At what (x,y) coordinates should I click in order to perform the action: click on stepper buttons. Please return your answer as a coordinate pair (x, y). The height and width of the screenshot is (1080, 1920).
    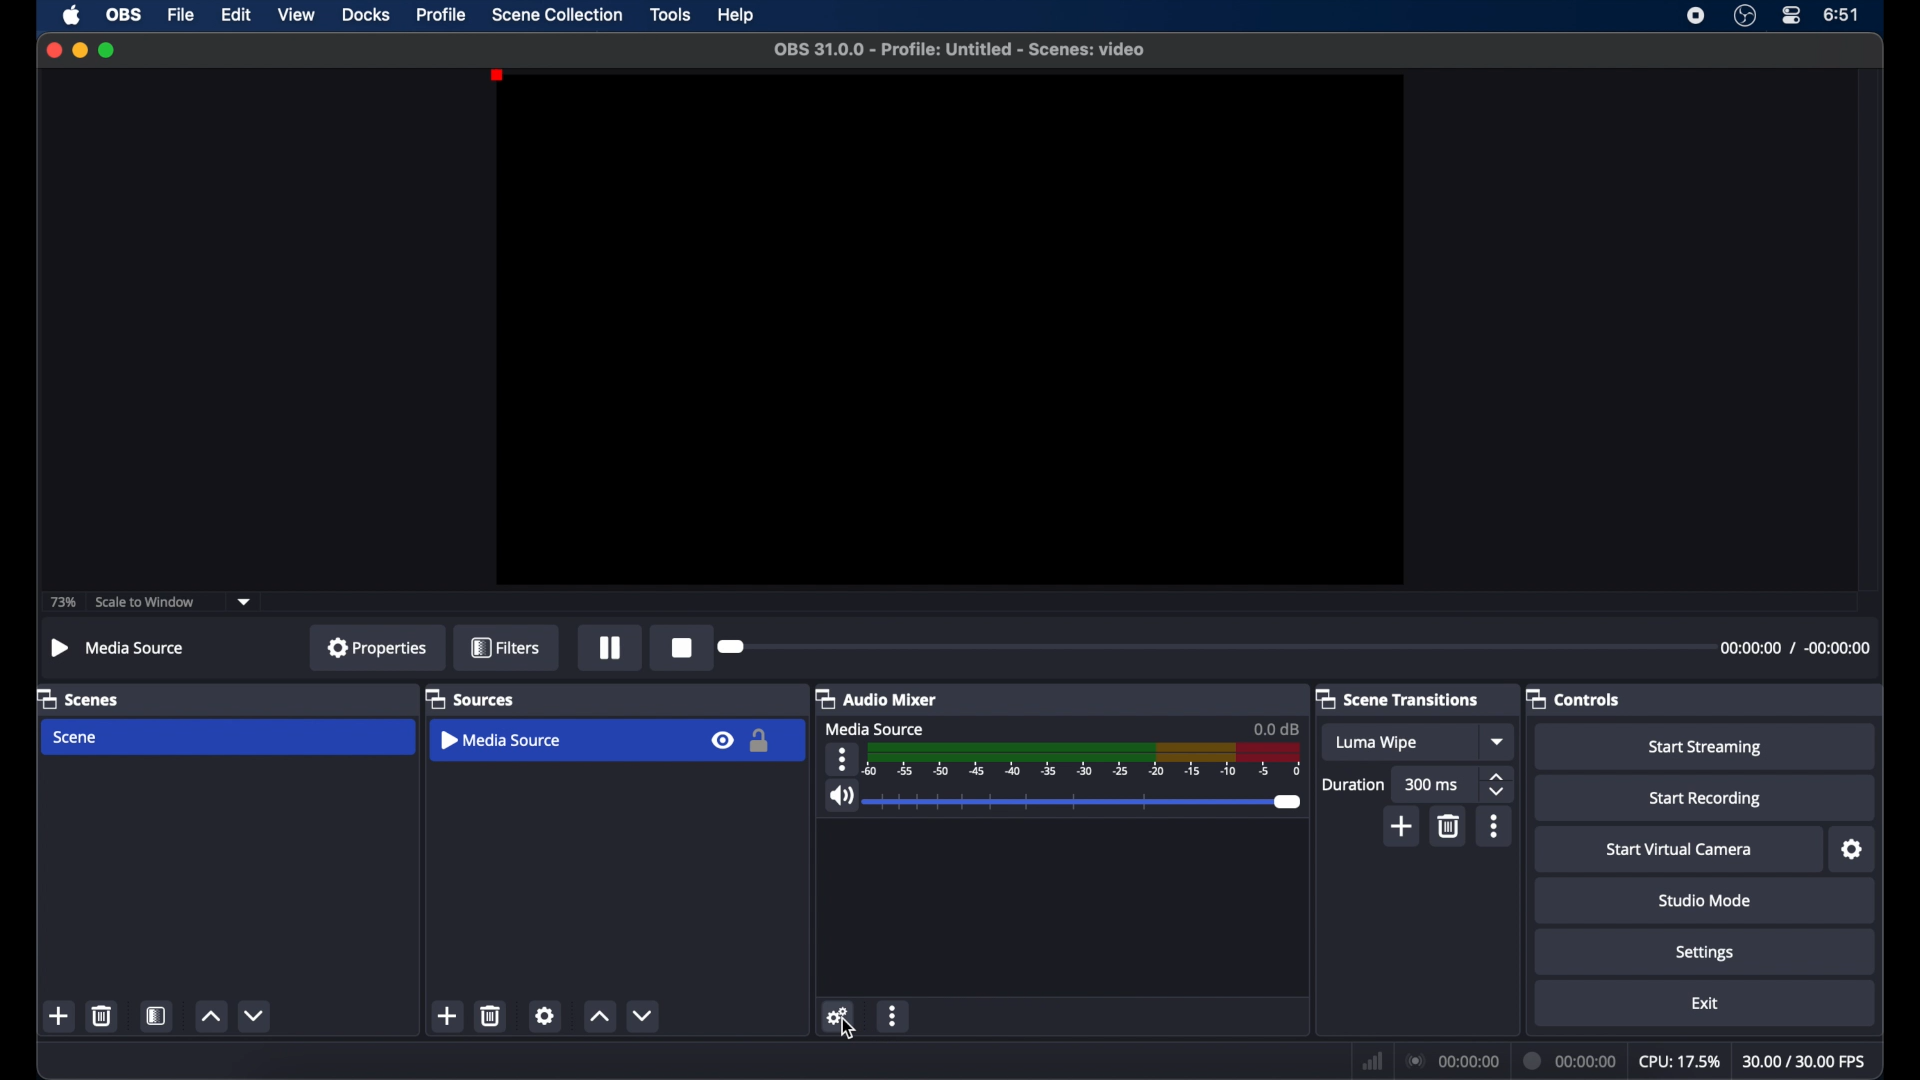
    Looking at the image, I should click on (1498, 784).